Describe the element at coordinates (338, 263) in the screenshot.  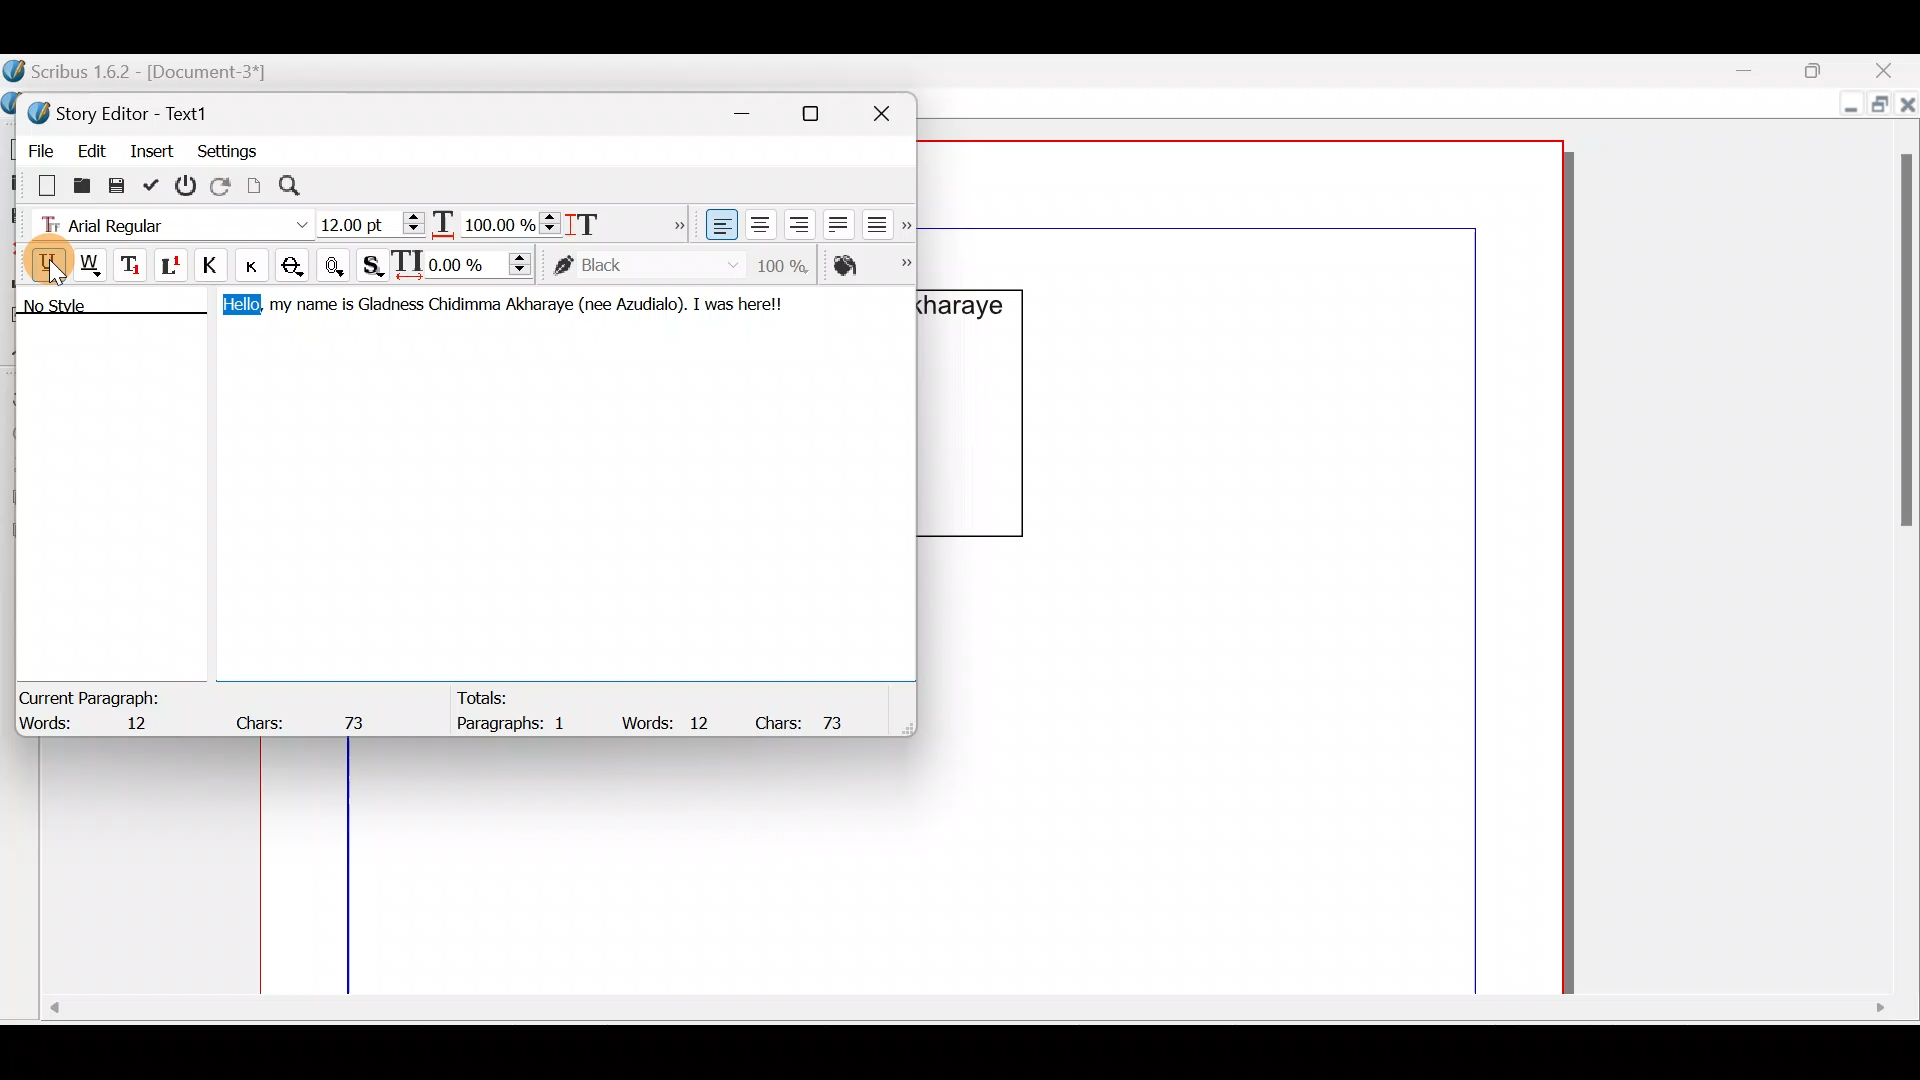
I see `Outline` at that location.